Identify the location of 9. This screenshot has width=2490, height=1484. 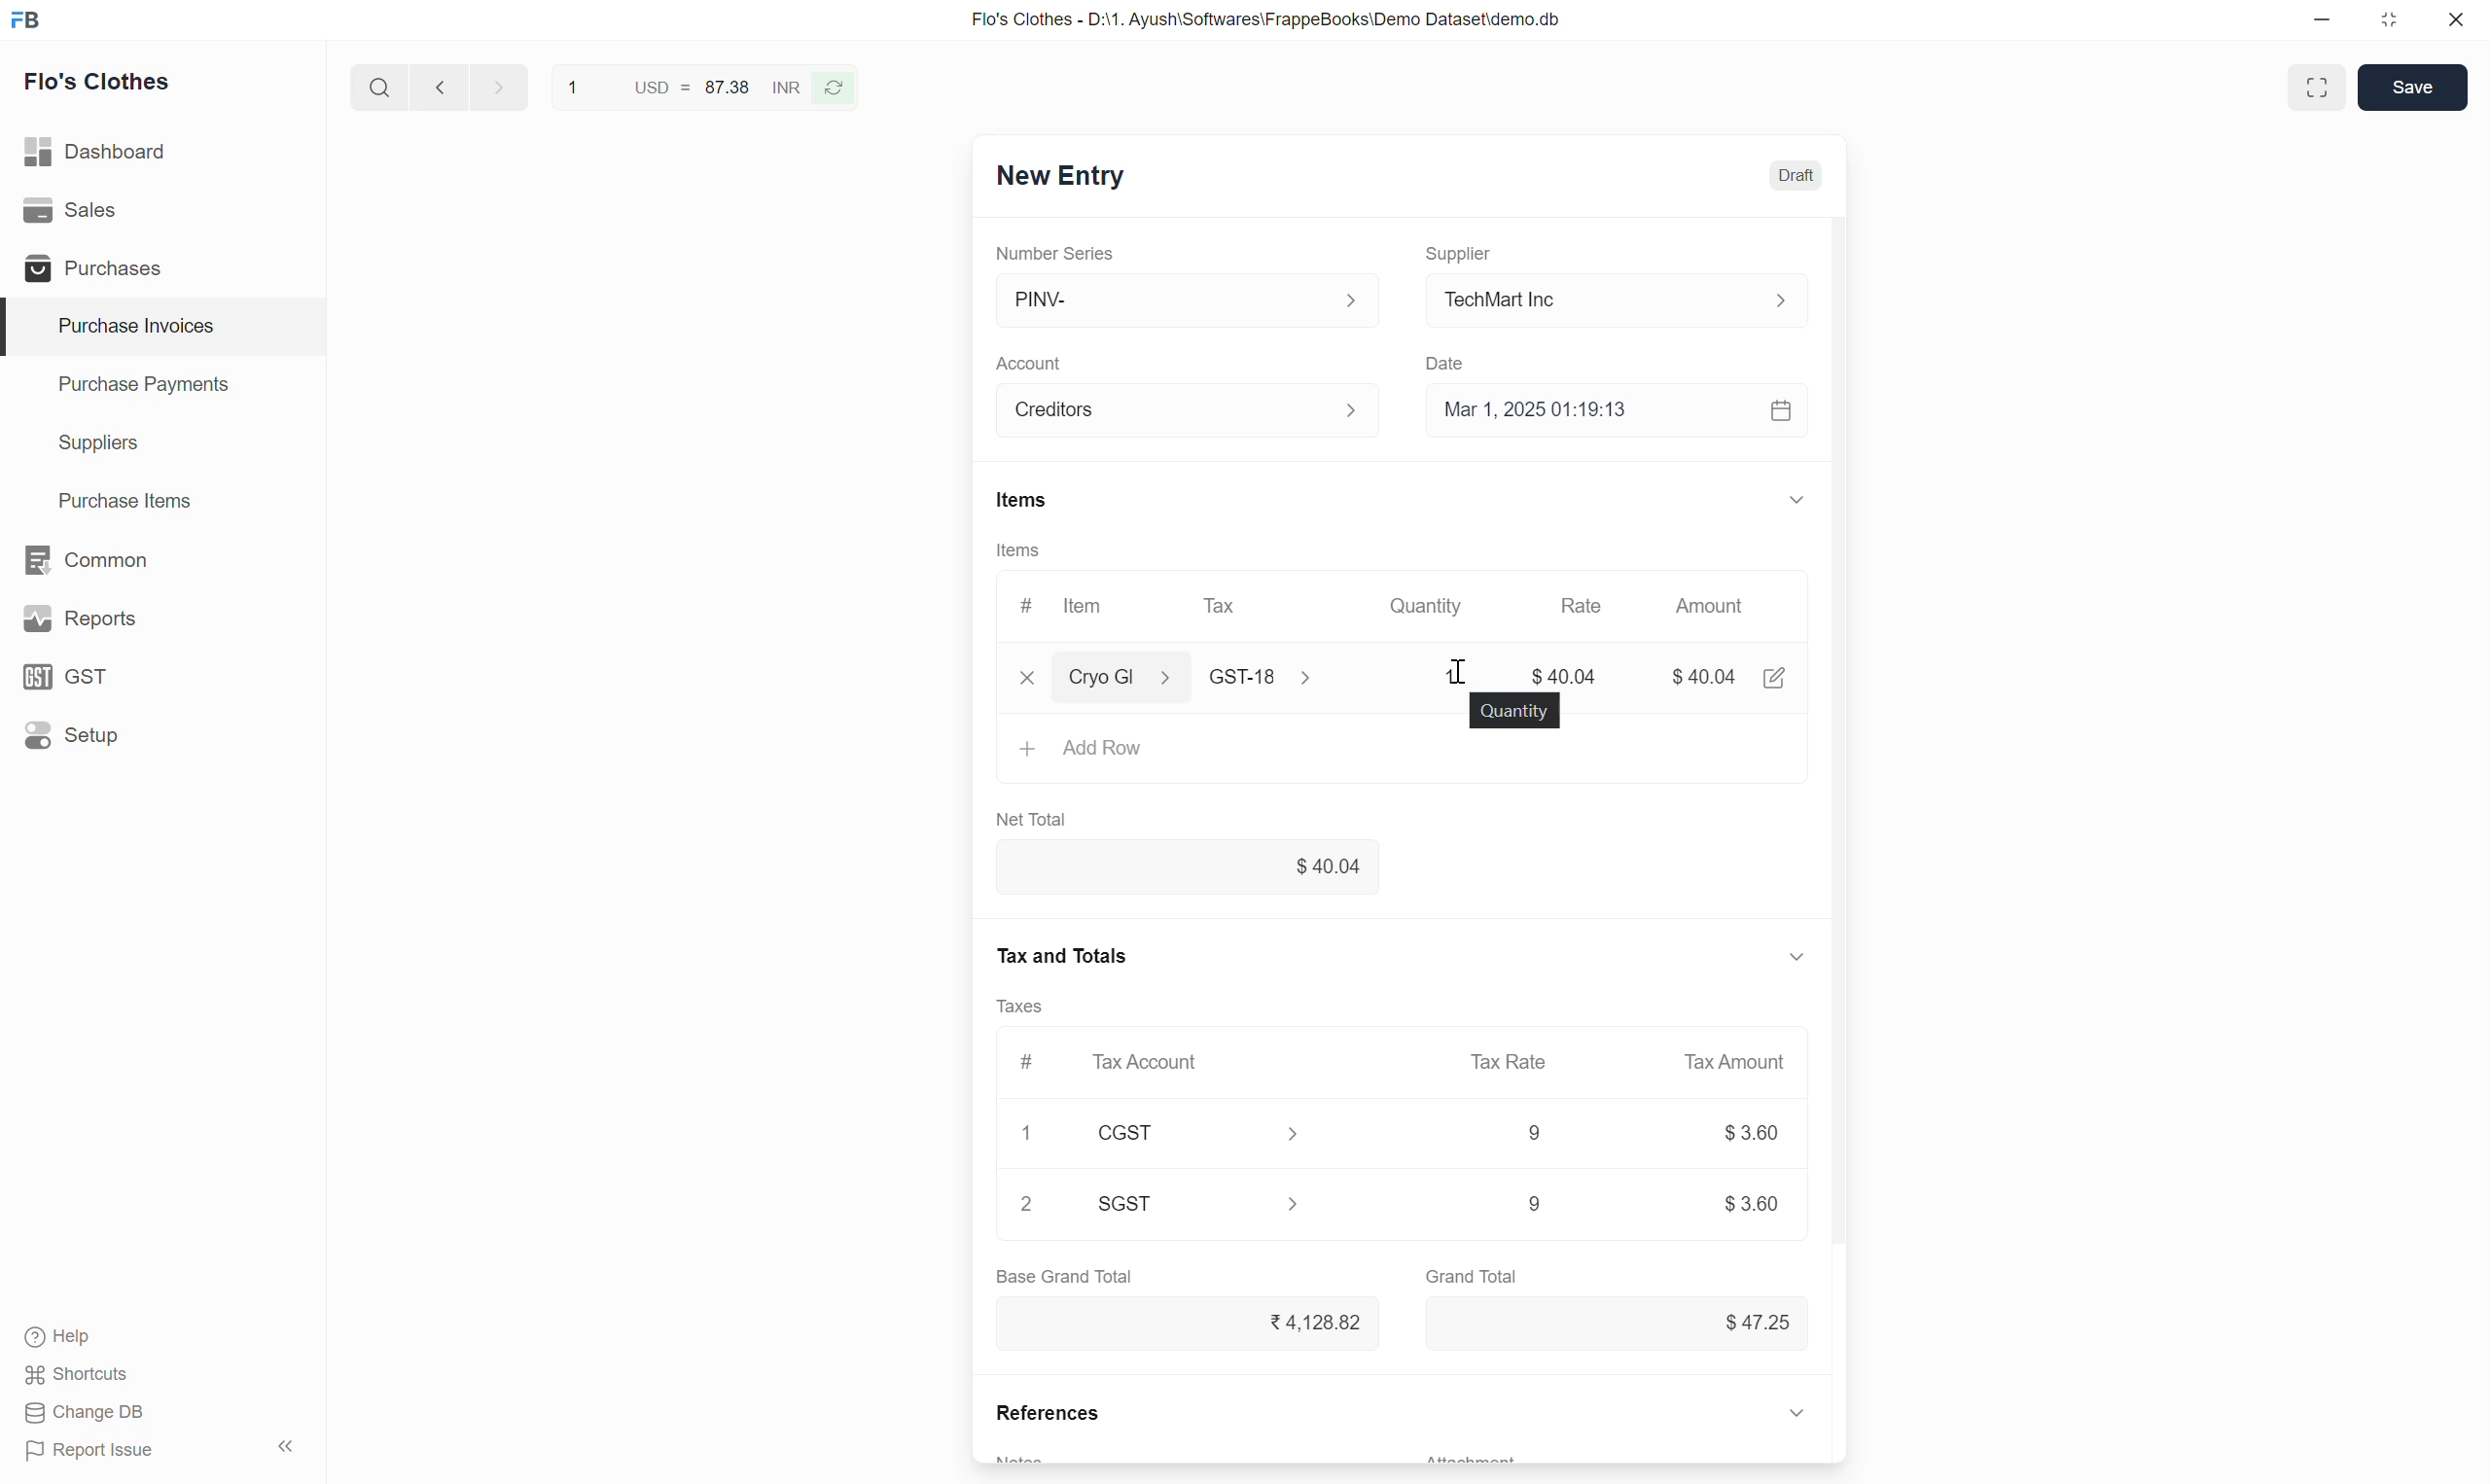
(1504, 1205).